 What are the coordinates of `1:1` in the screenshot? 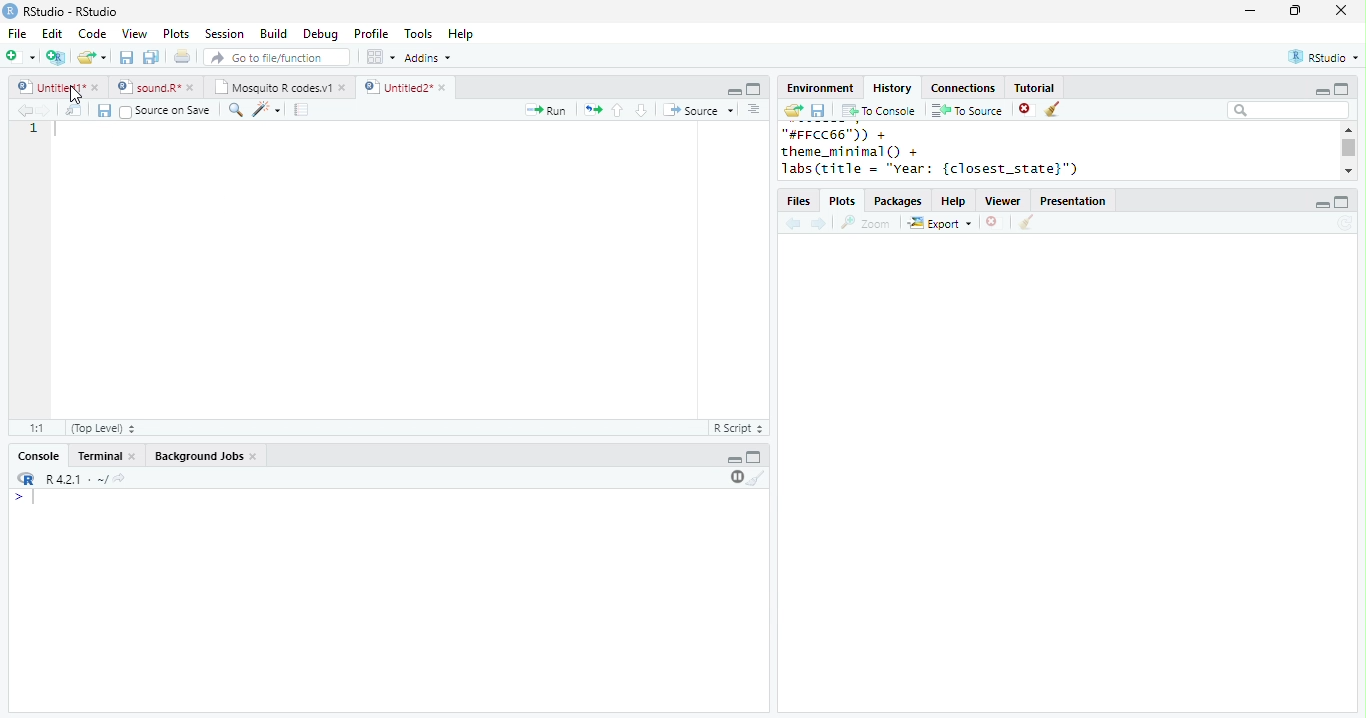 It's located at (36, 427).